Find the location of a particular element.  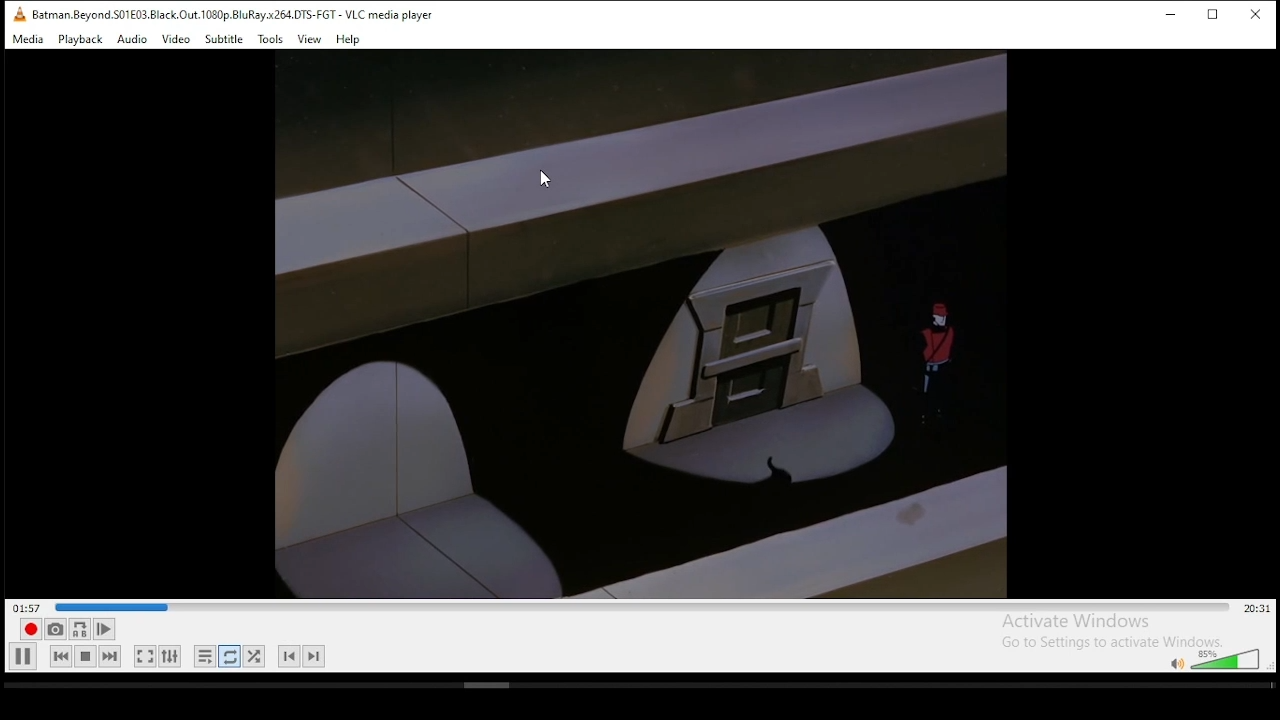

show extended settings is located at coordinates (170, 656).